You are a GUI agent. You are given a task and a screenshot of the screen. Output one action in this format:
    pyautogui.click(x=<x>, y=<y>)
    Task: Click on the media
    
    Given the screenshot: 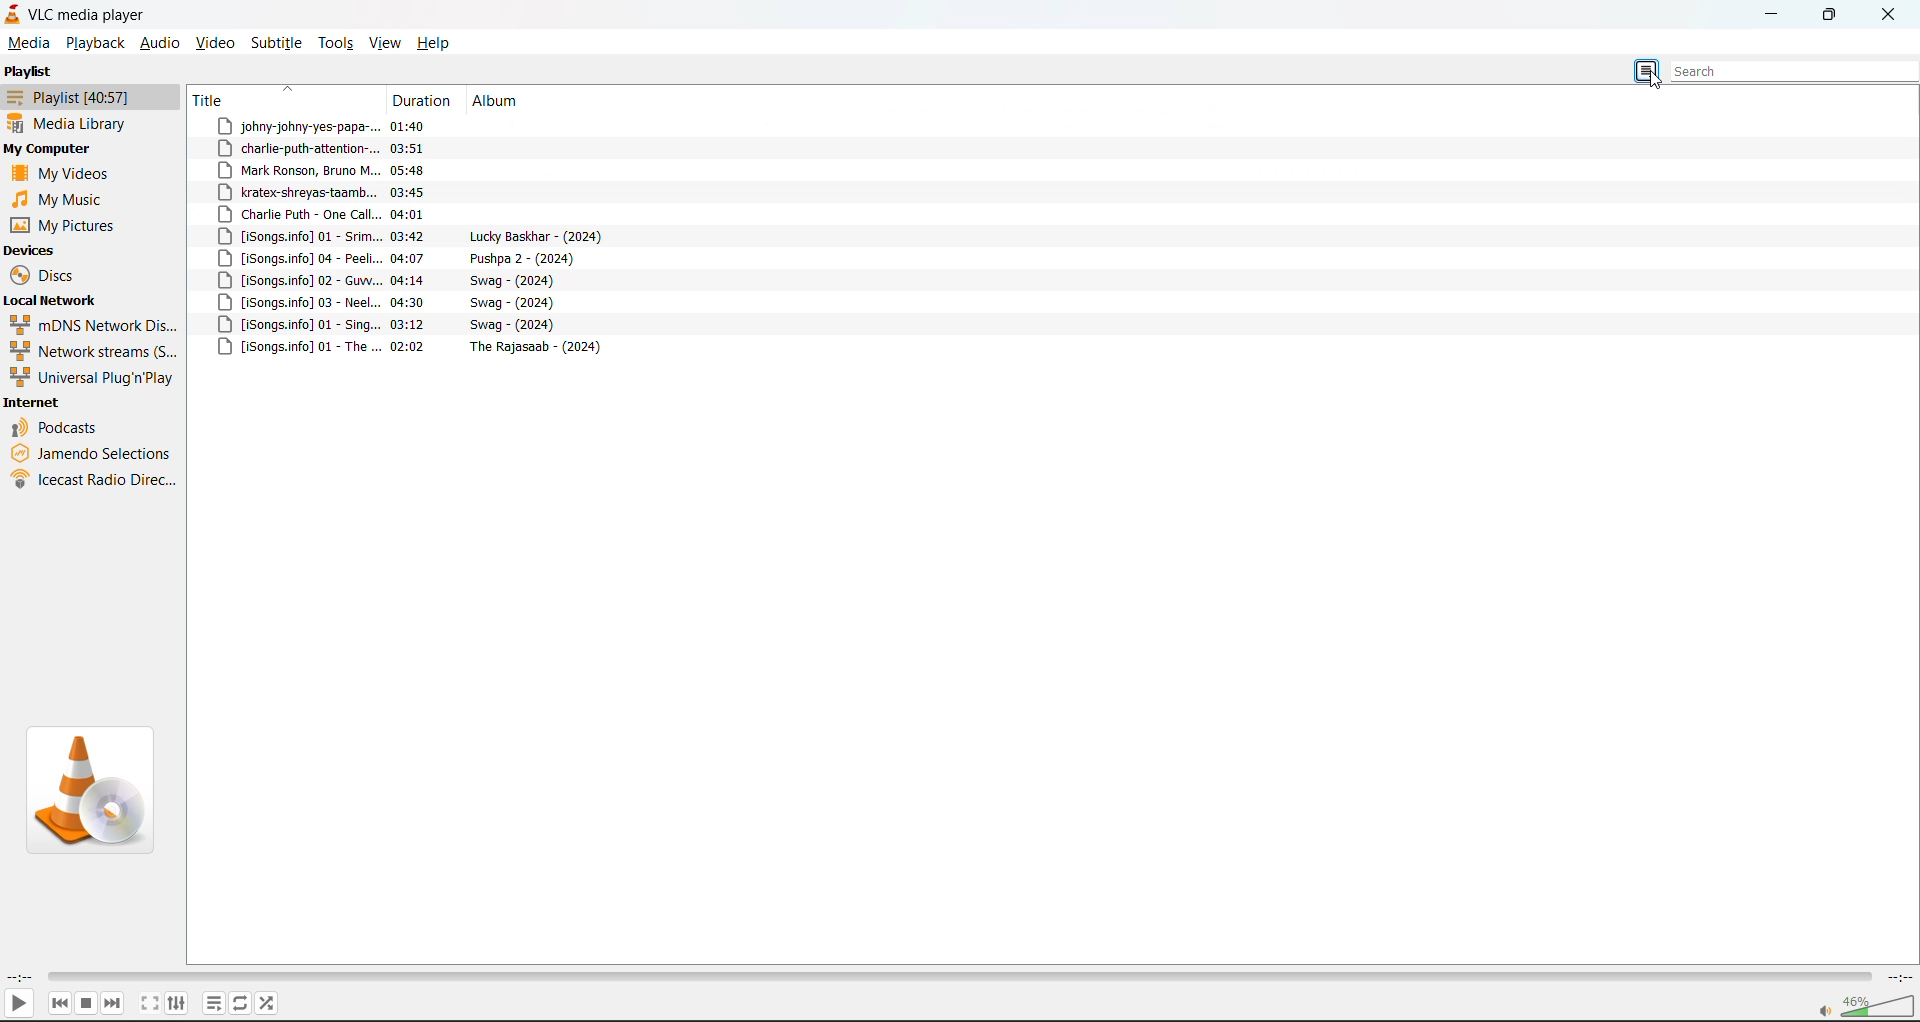 What is the action you would take?
    pyautogui.click(x=29, y=41)
    